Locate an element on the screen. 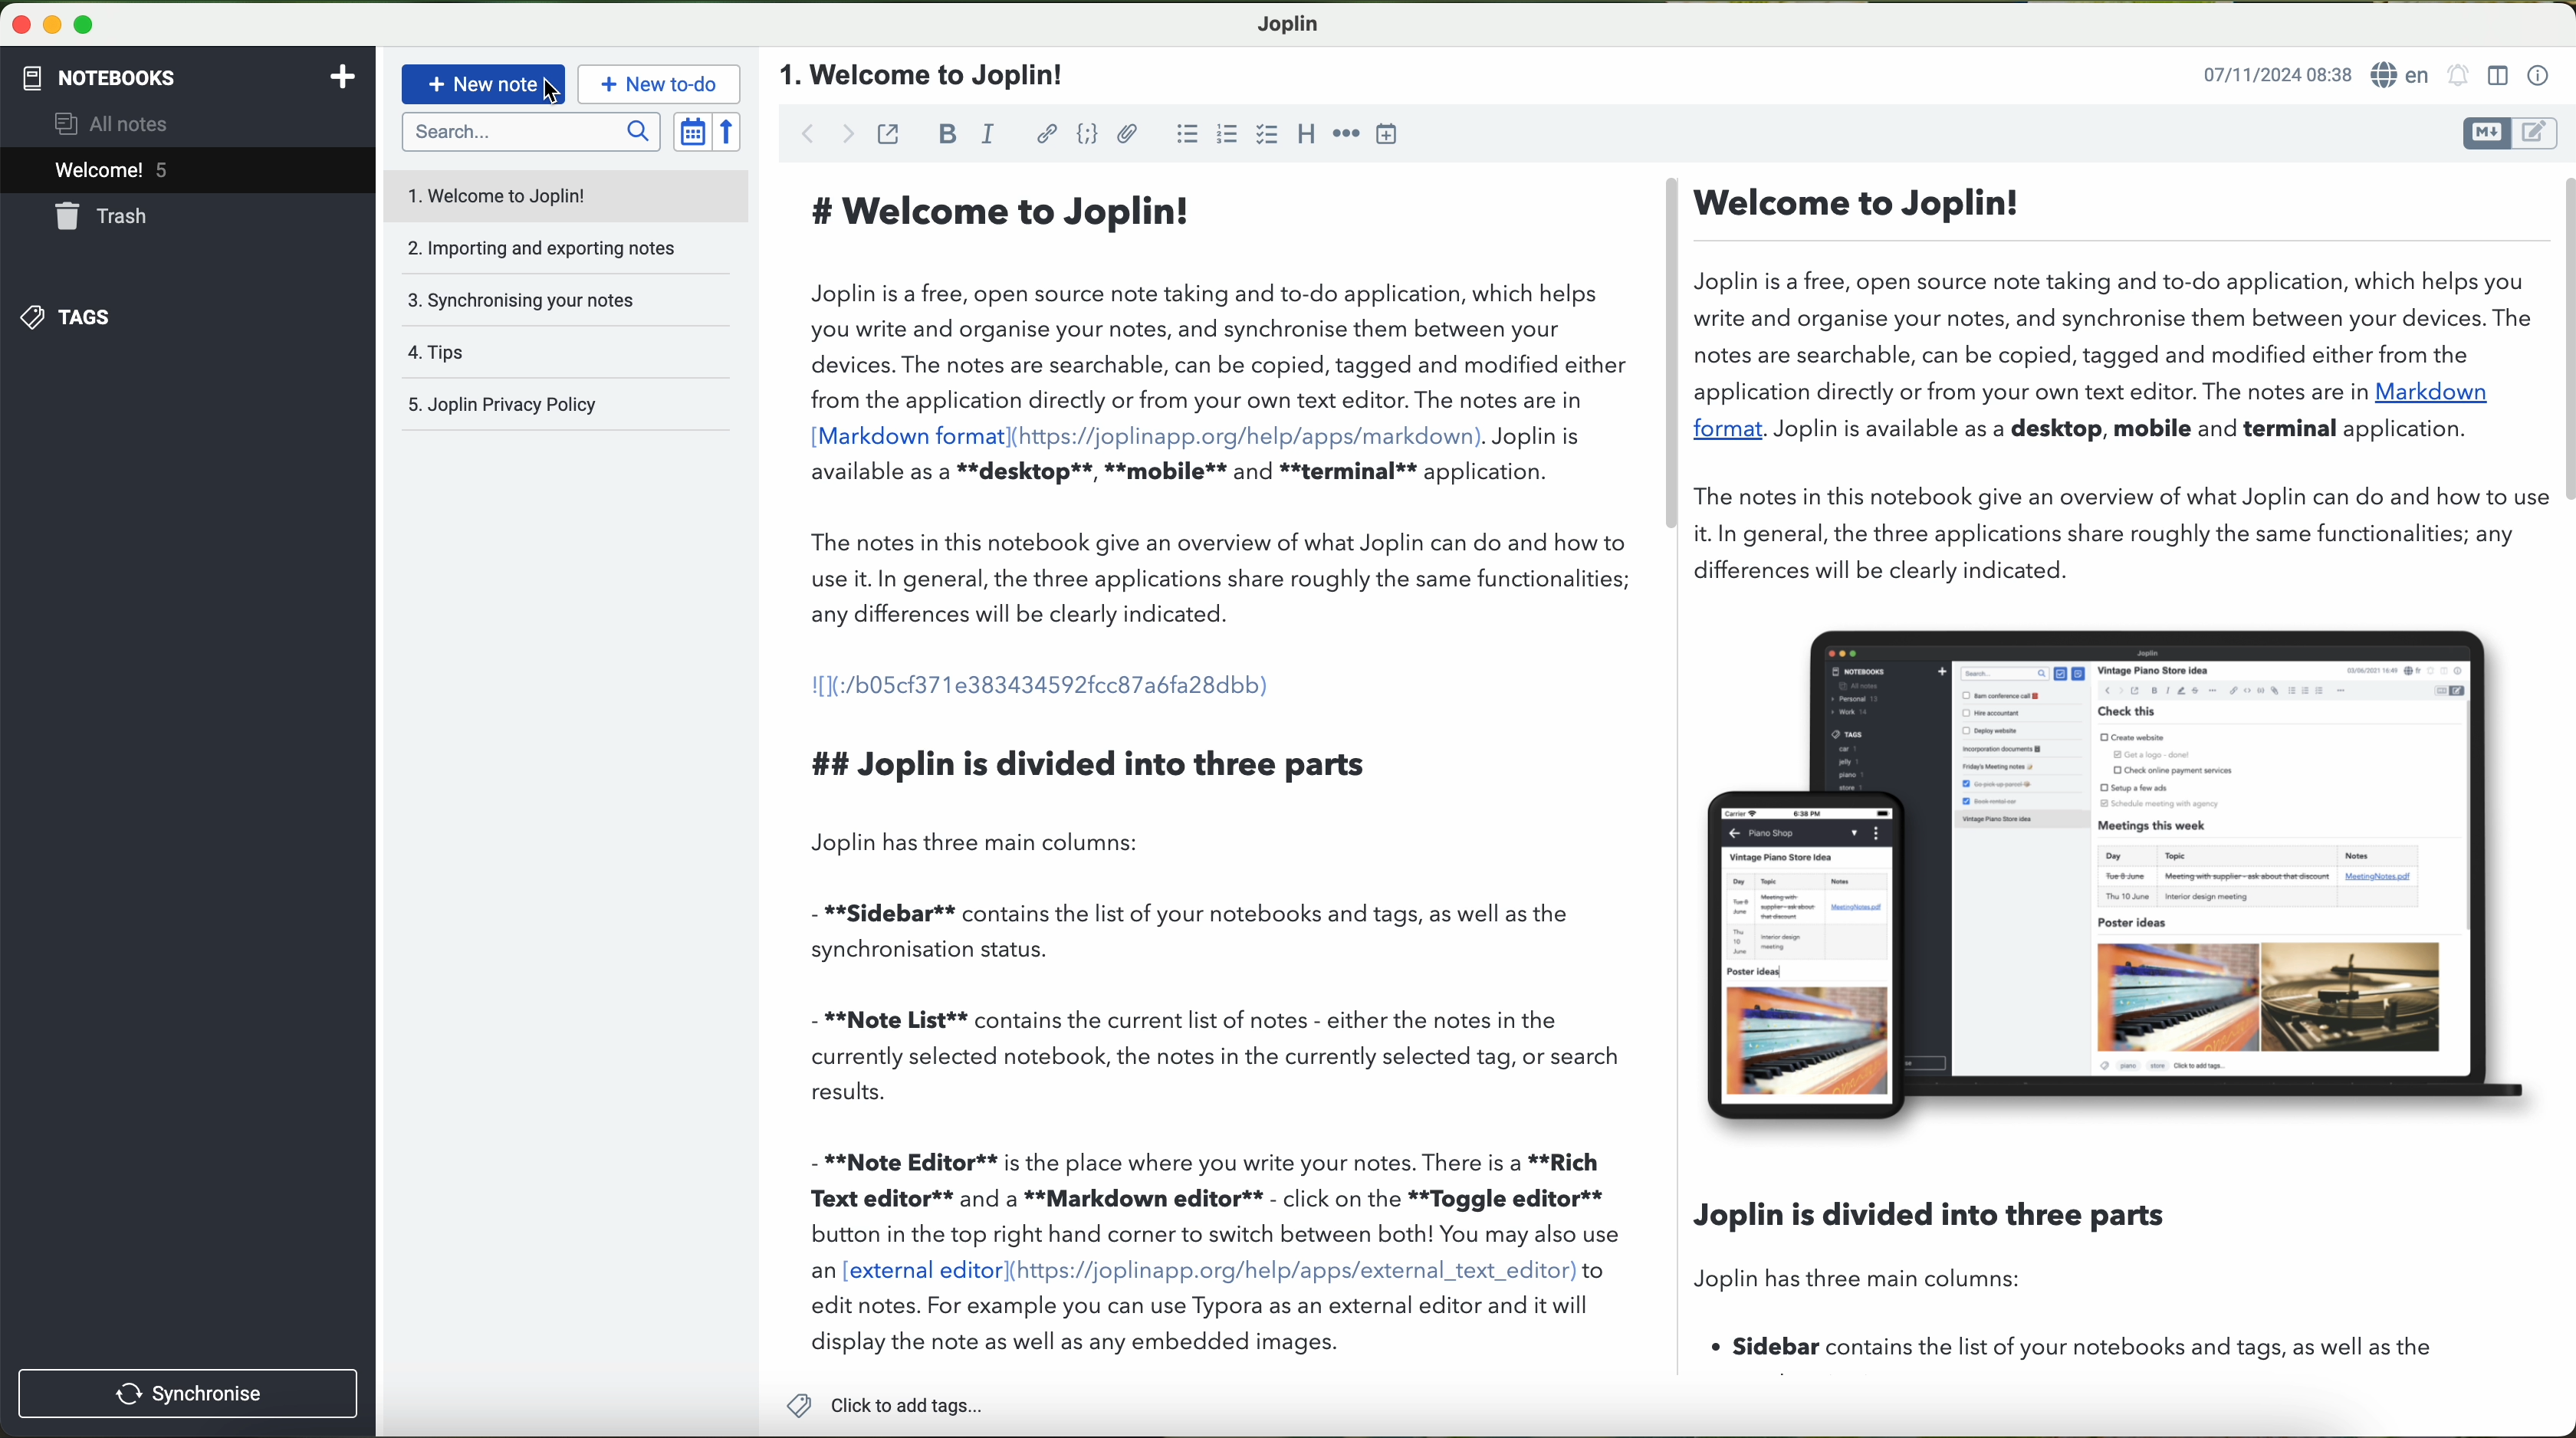  forward is located at coordinates (848, 133).